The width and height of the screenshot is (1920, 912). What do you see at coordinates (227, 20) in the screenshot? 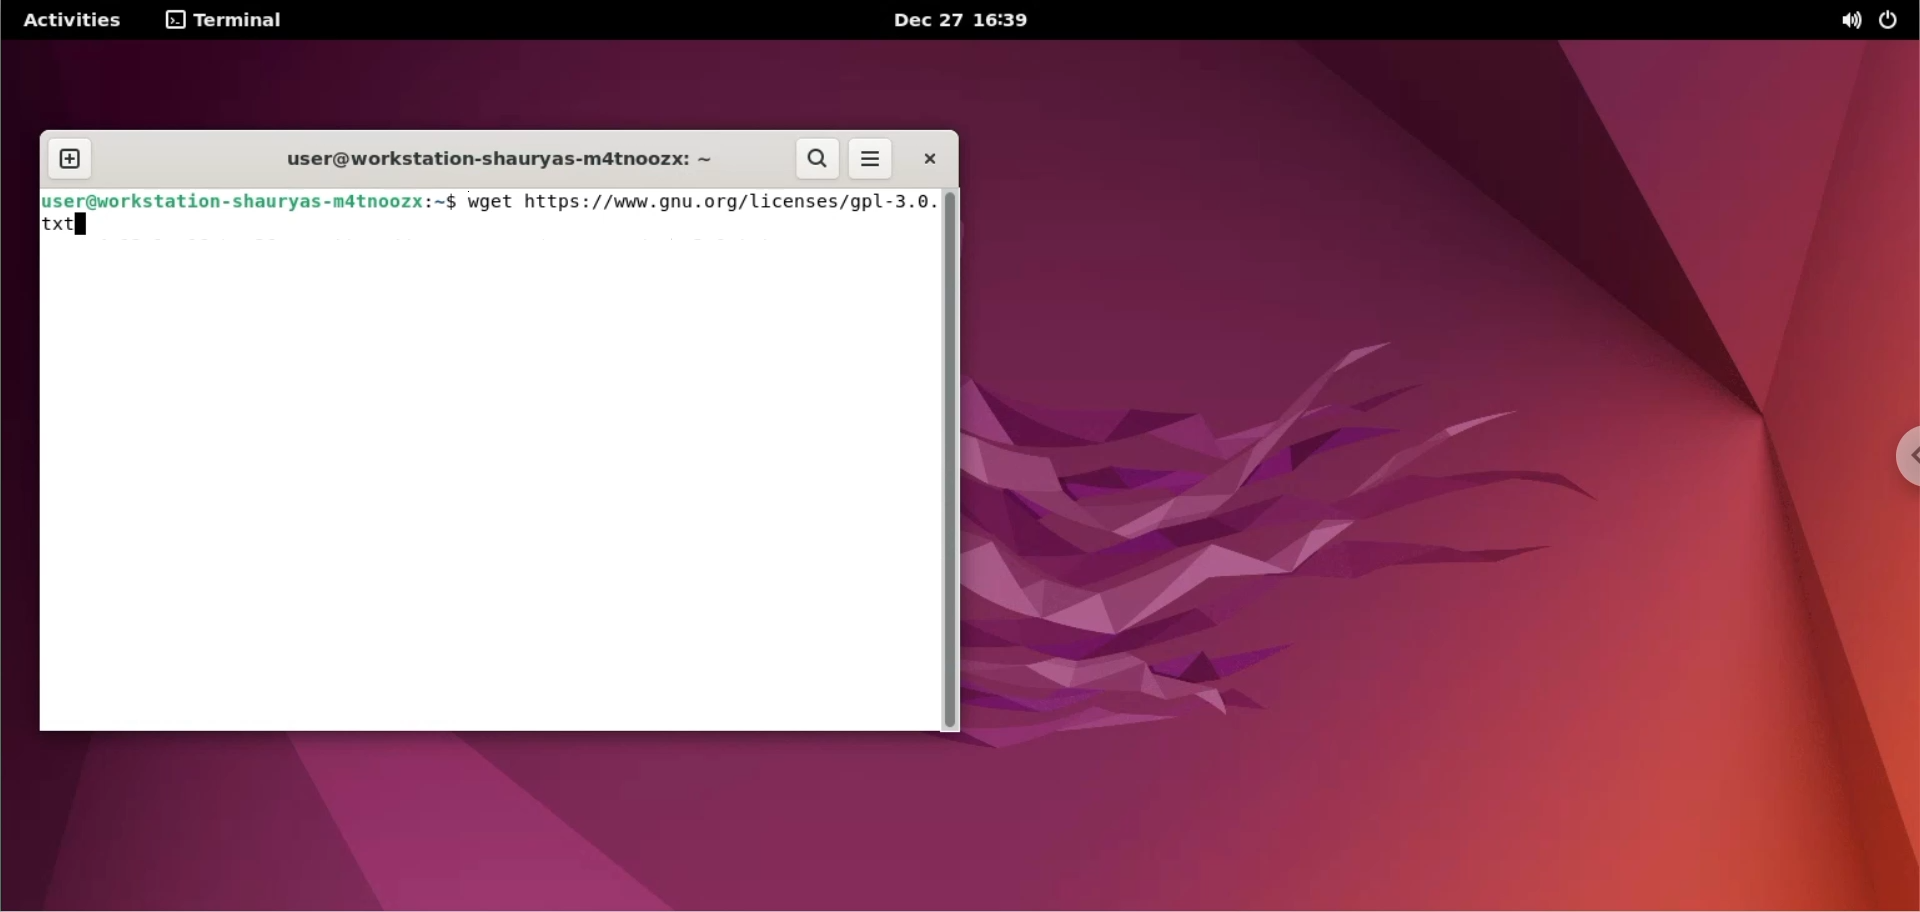
I see `Terminal` at bounding box center [227, 20].